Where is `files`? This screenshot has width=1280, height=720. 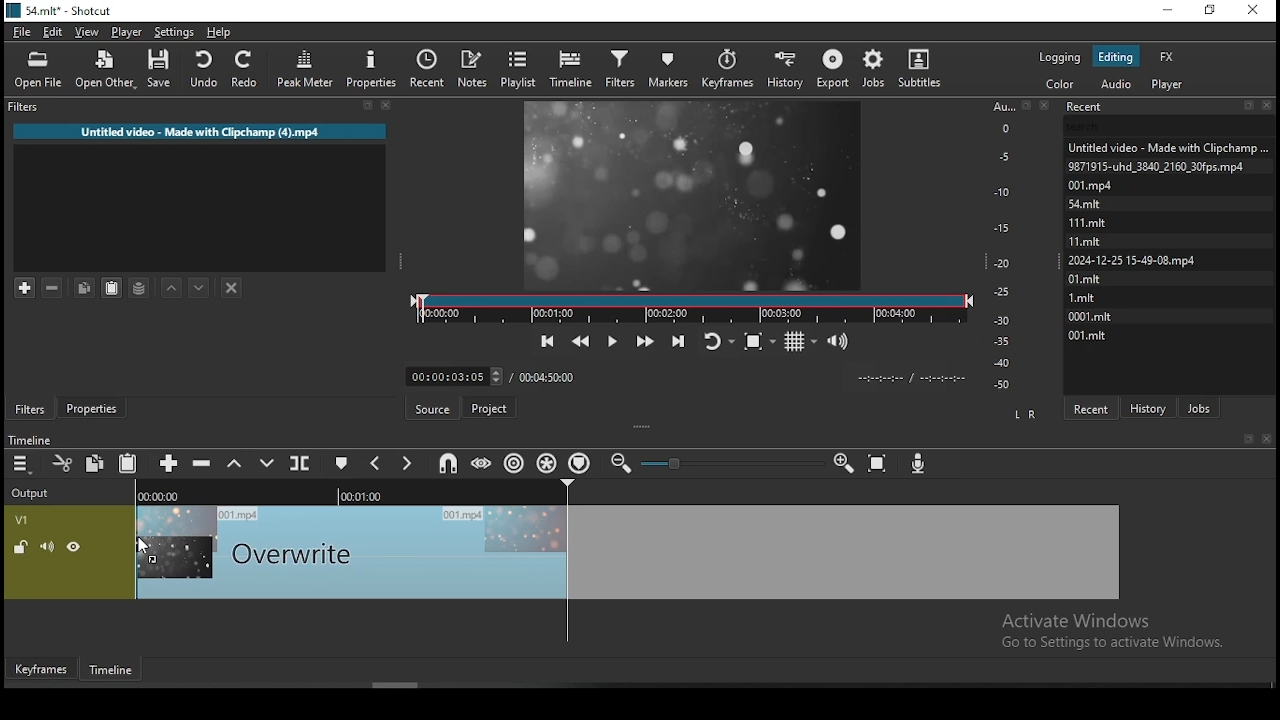
files is located at coordinates (1093, 336).